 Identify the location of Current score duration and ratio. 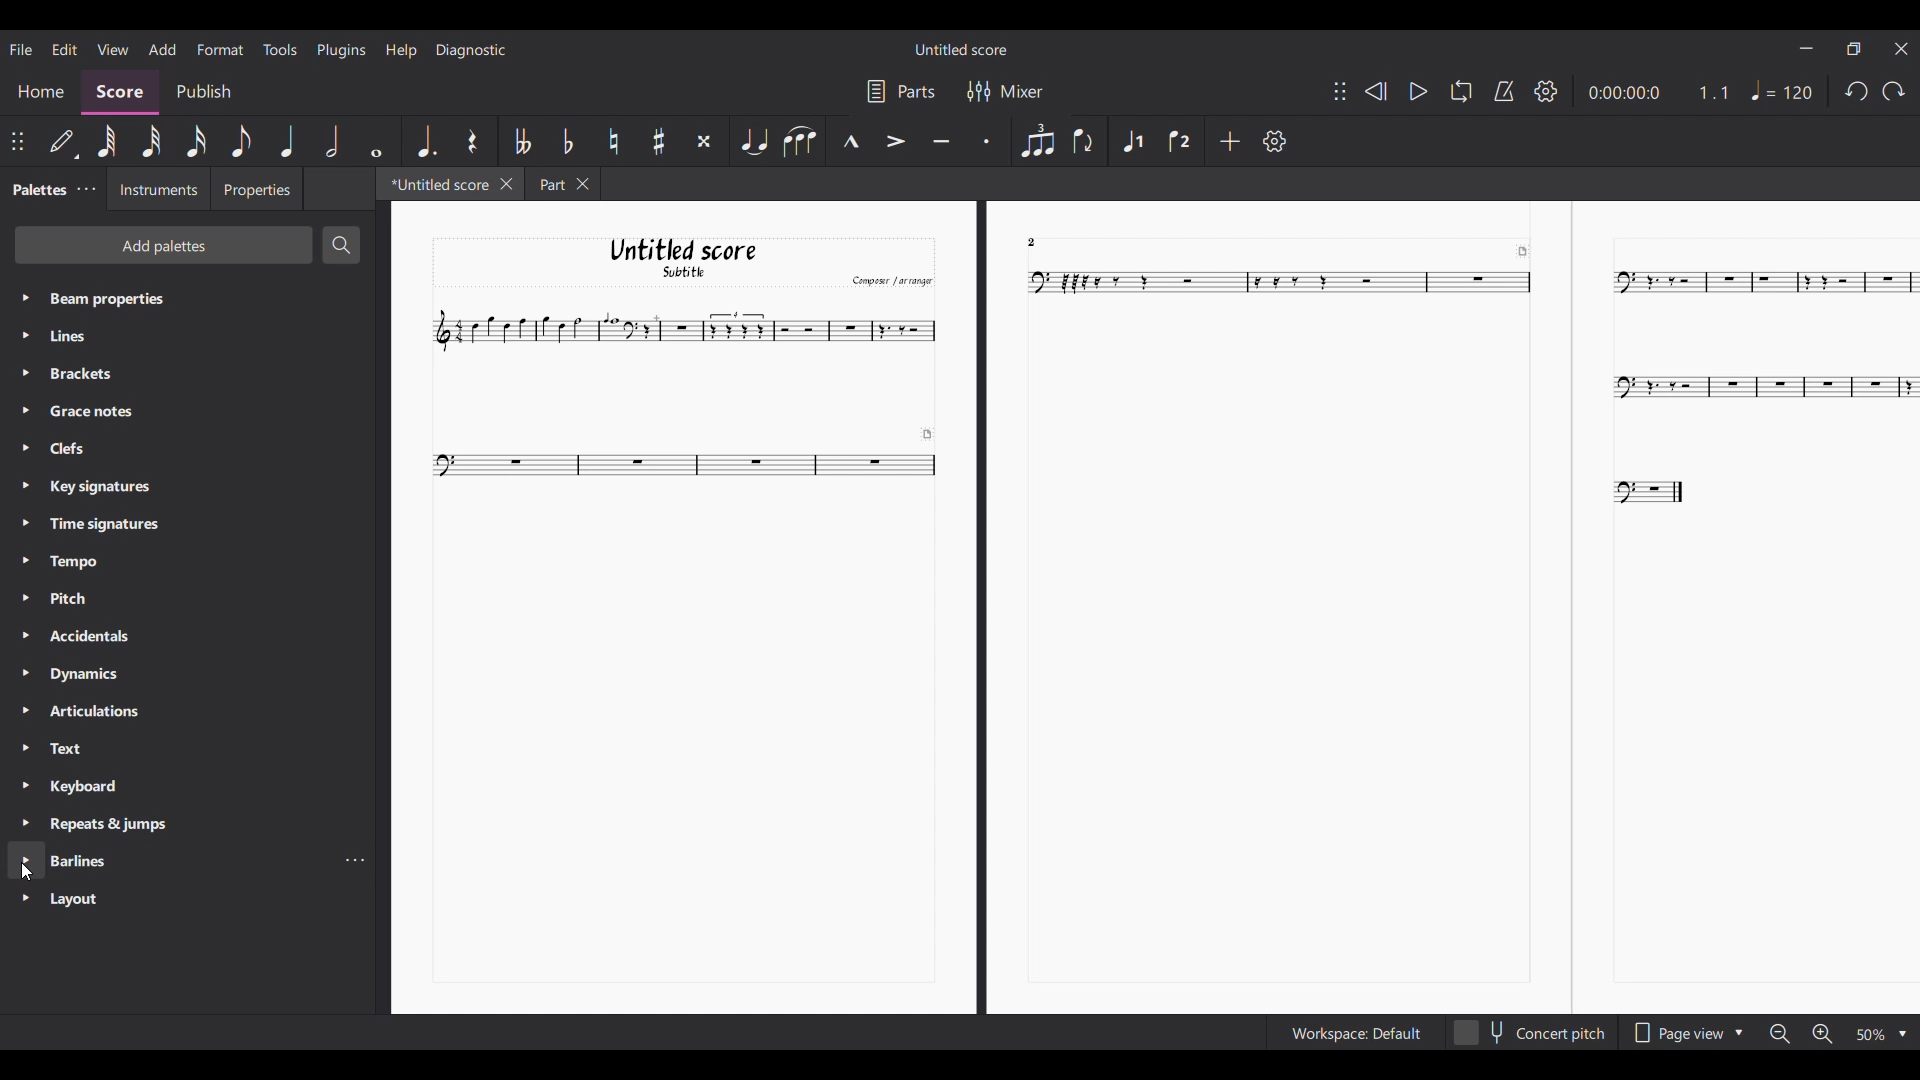
(1658, 92).